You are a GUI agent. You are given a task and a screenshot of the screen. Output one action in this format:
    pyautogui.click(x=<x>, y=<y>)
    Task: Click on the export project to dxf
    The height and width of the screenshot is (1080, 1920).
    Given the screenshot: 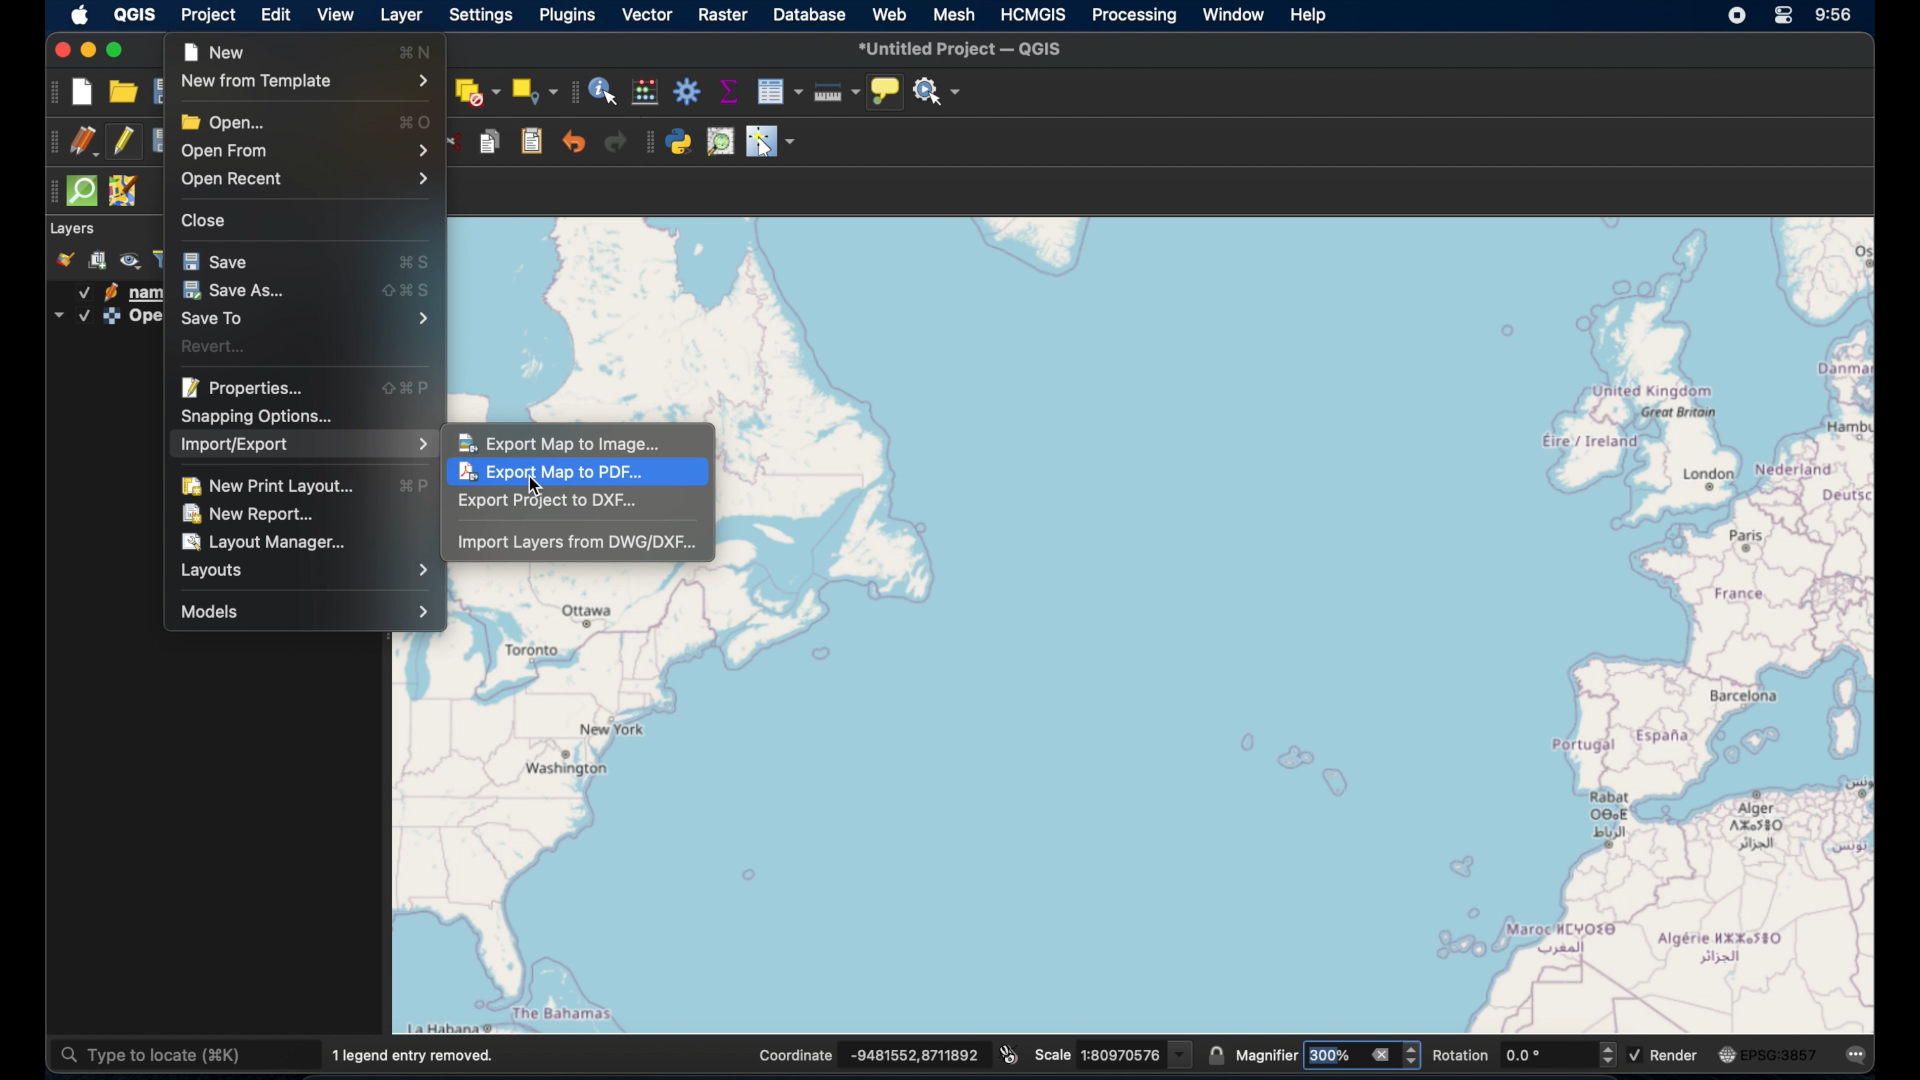 What is the action you would take?
    pyautogui.click(x=548, y=502)
    